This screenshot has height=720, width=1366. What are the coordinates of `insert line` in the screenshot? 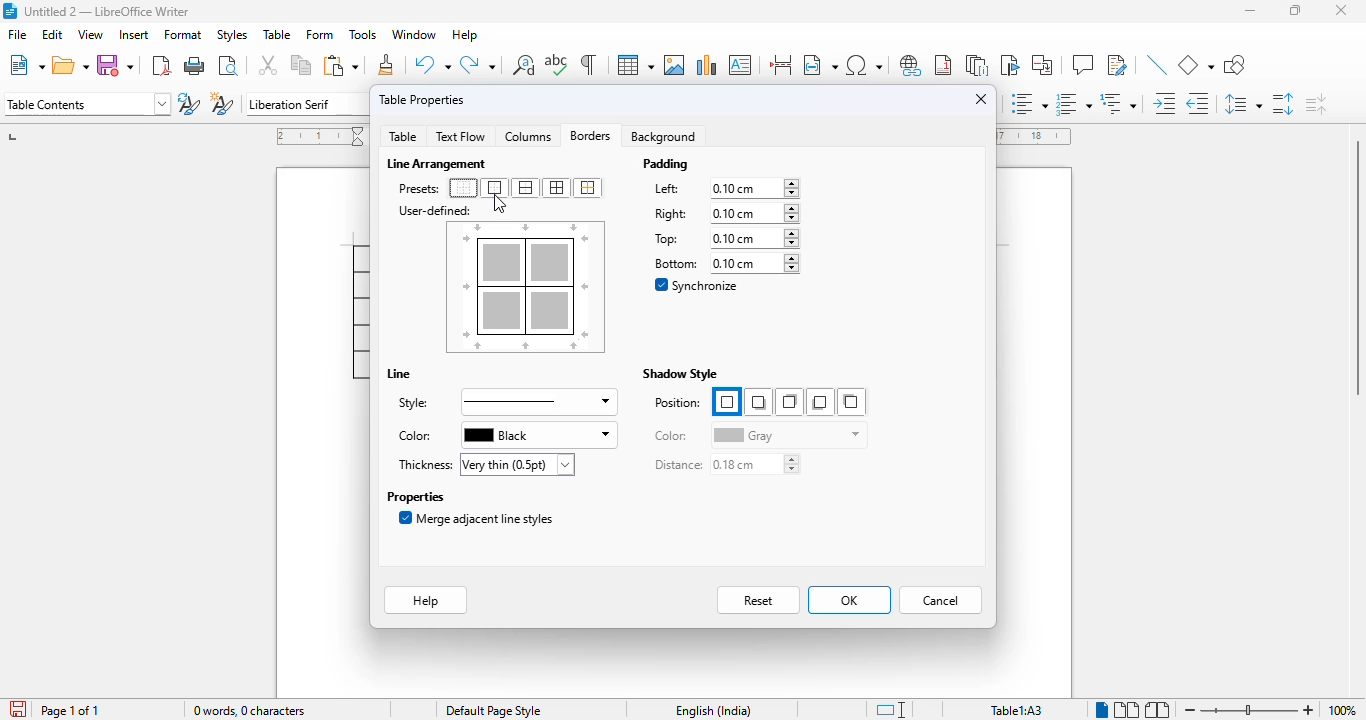 It's located at (1158, 64).